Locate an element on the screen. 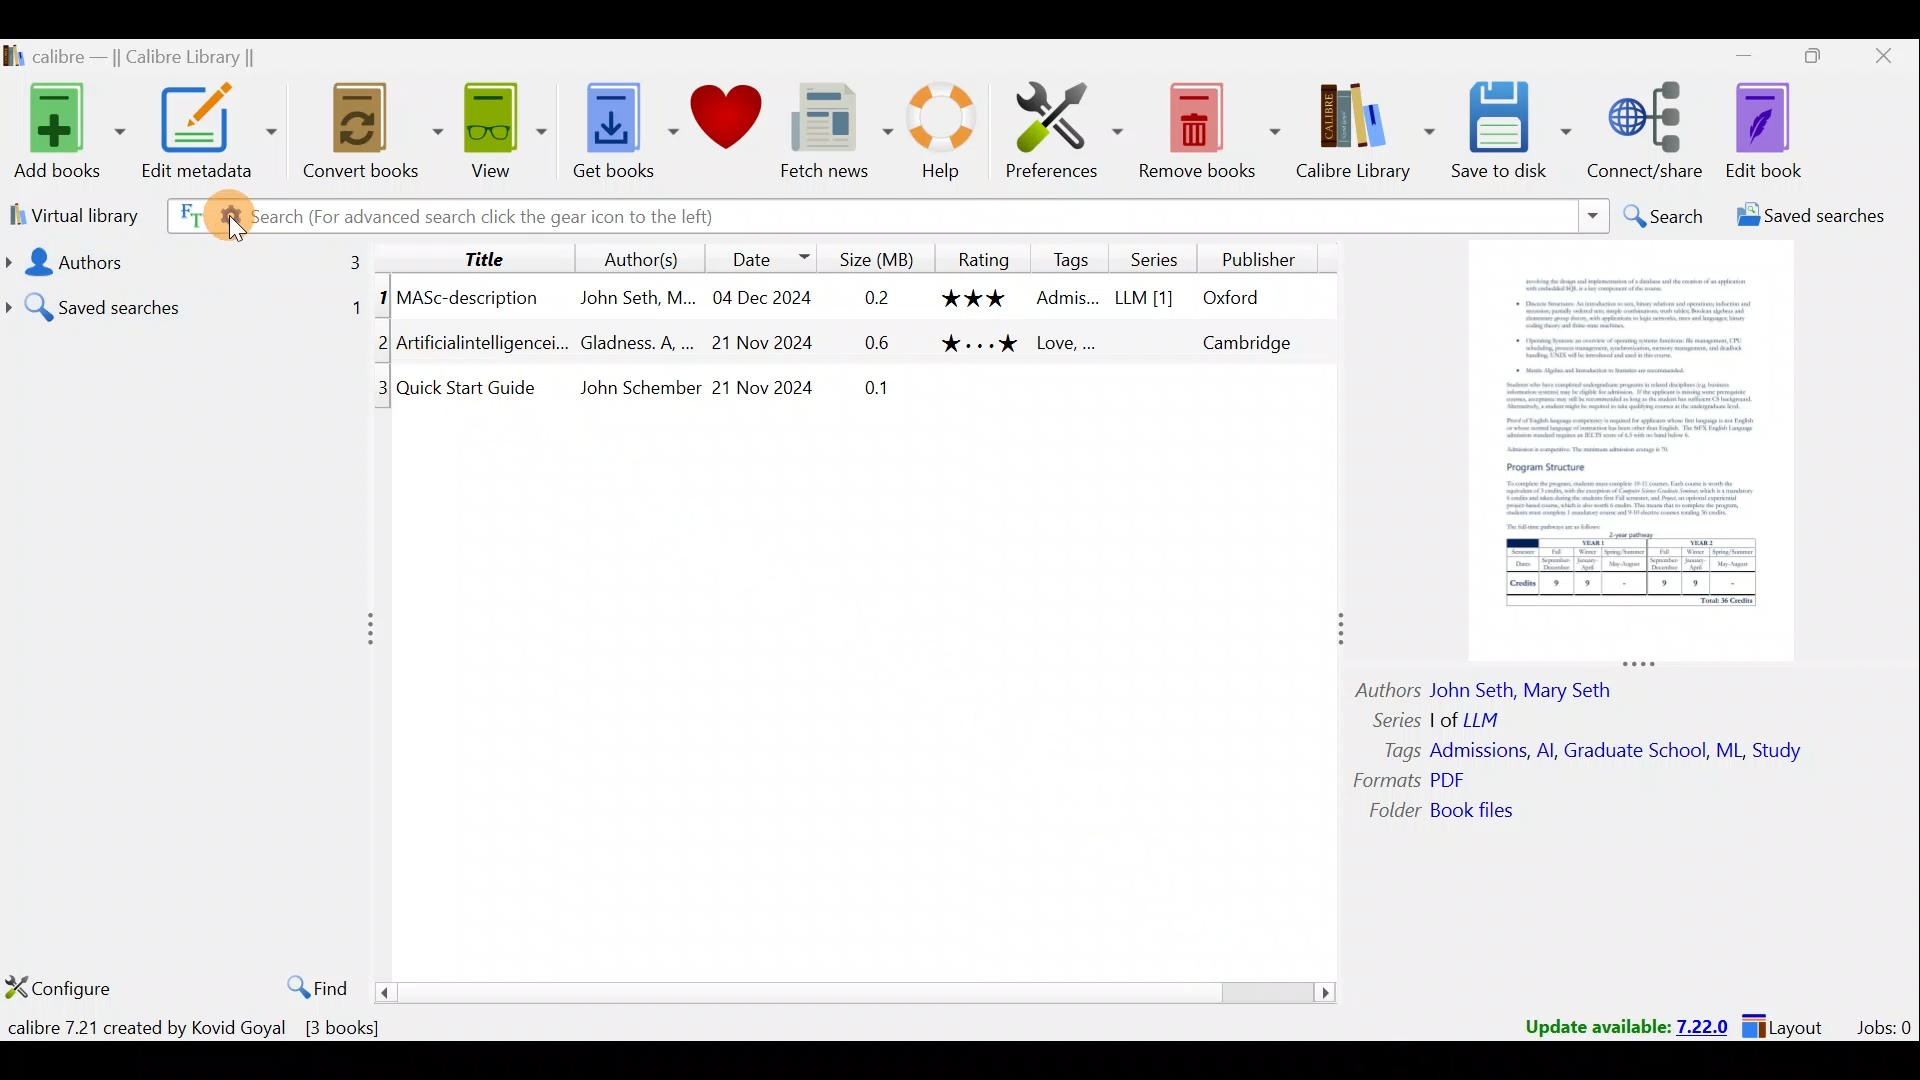 The height and width of the screenshot is (1080, 1920). 1 is located at coordinates (382, 301).